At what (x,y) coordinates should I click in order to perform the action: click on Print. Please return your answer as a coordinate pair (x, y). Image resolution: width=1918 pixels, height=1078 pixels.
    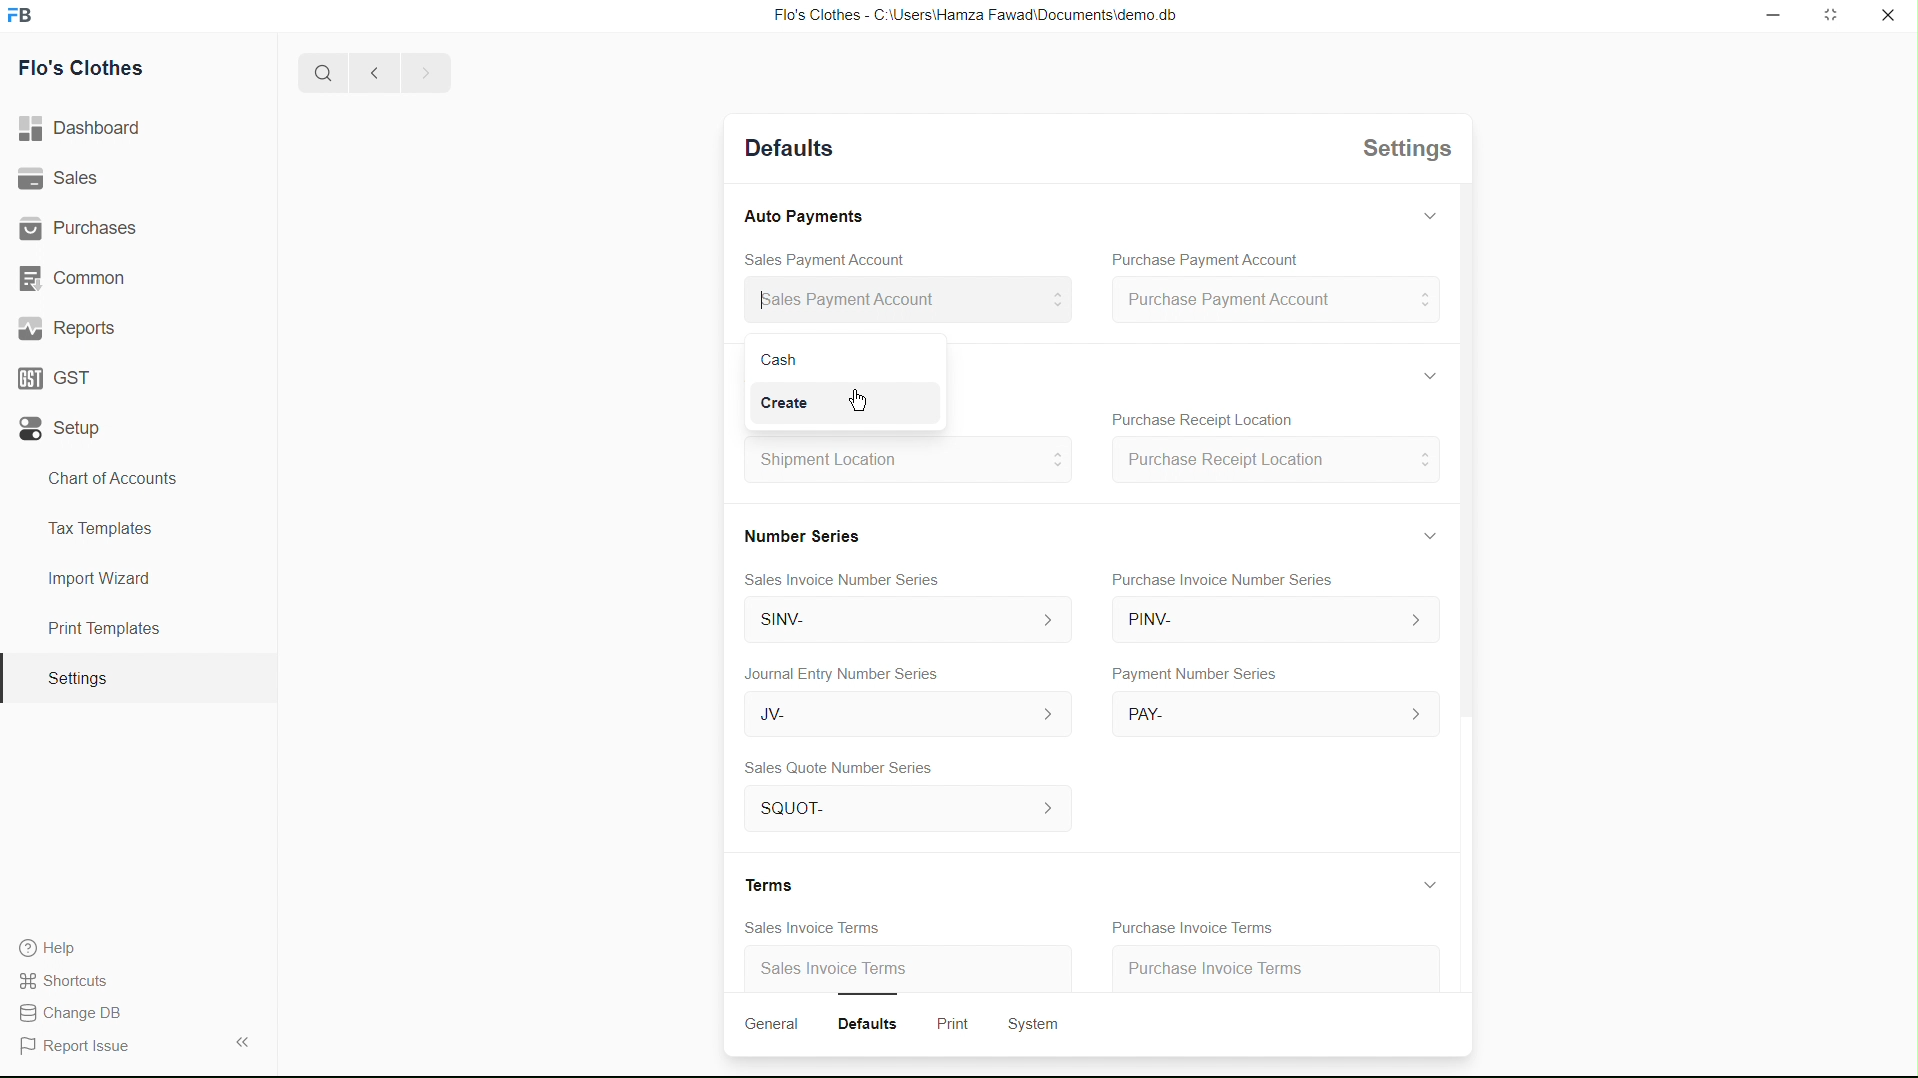
    Looking at the image, I should click on (946, 1021).